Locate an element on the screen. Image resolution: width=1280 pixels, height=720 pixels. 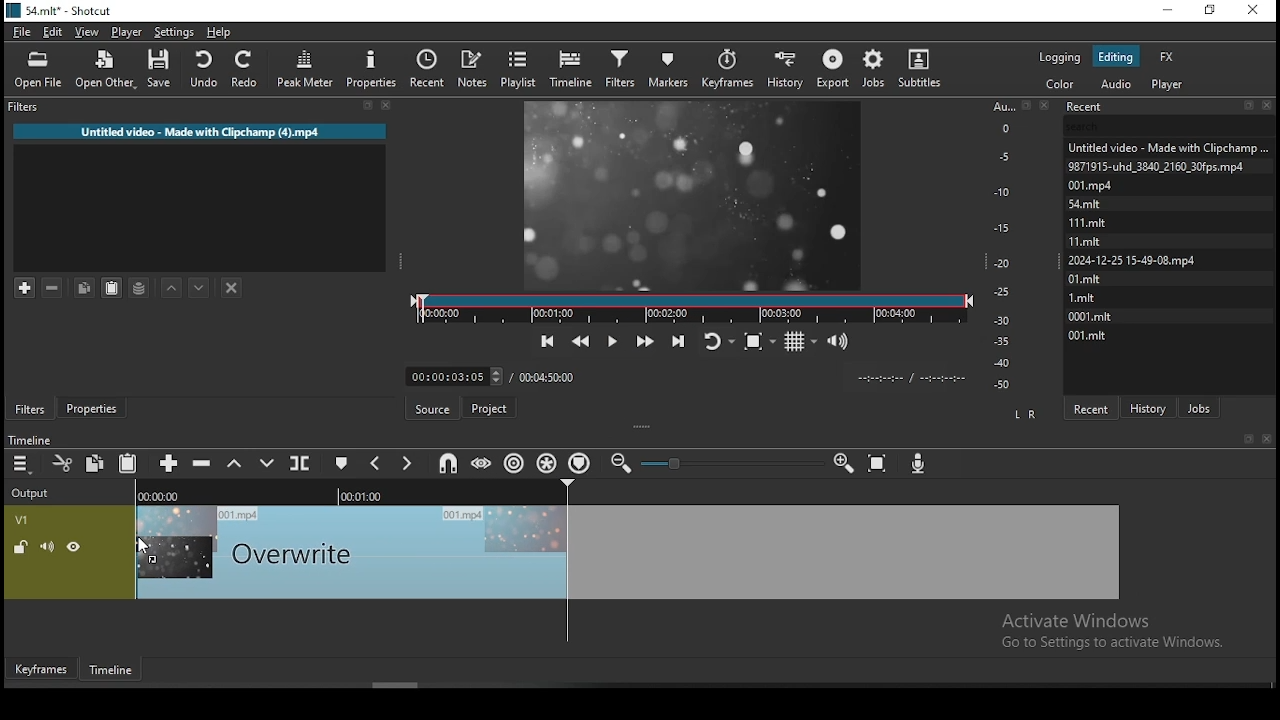
split at playhead is located at coordinates (302, 461).